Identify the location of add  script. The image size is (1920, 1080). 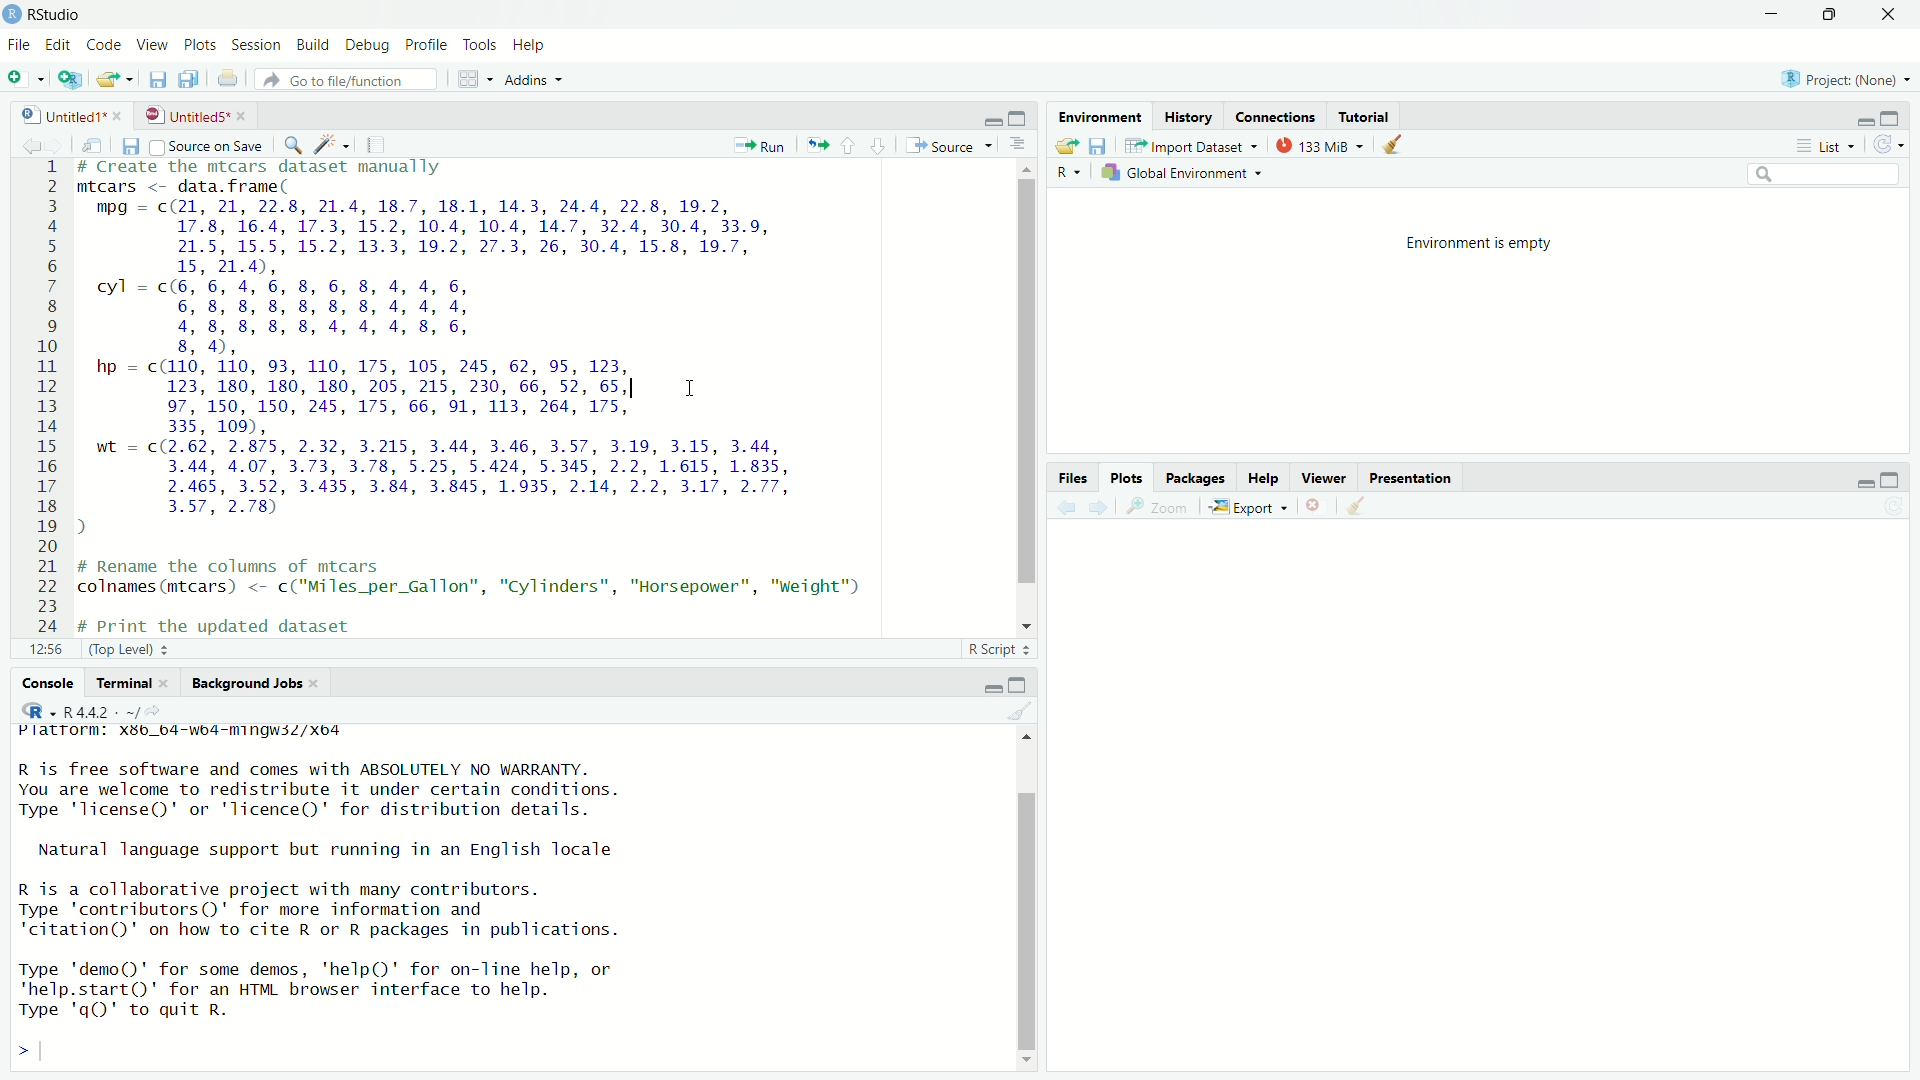
(69, 86).